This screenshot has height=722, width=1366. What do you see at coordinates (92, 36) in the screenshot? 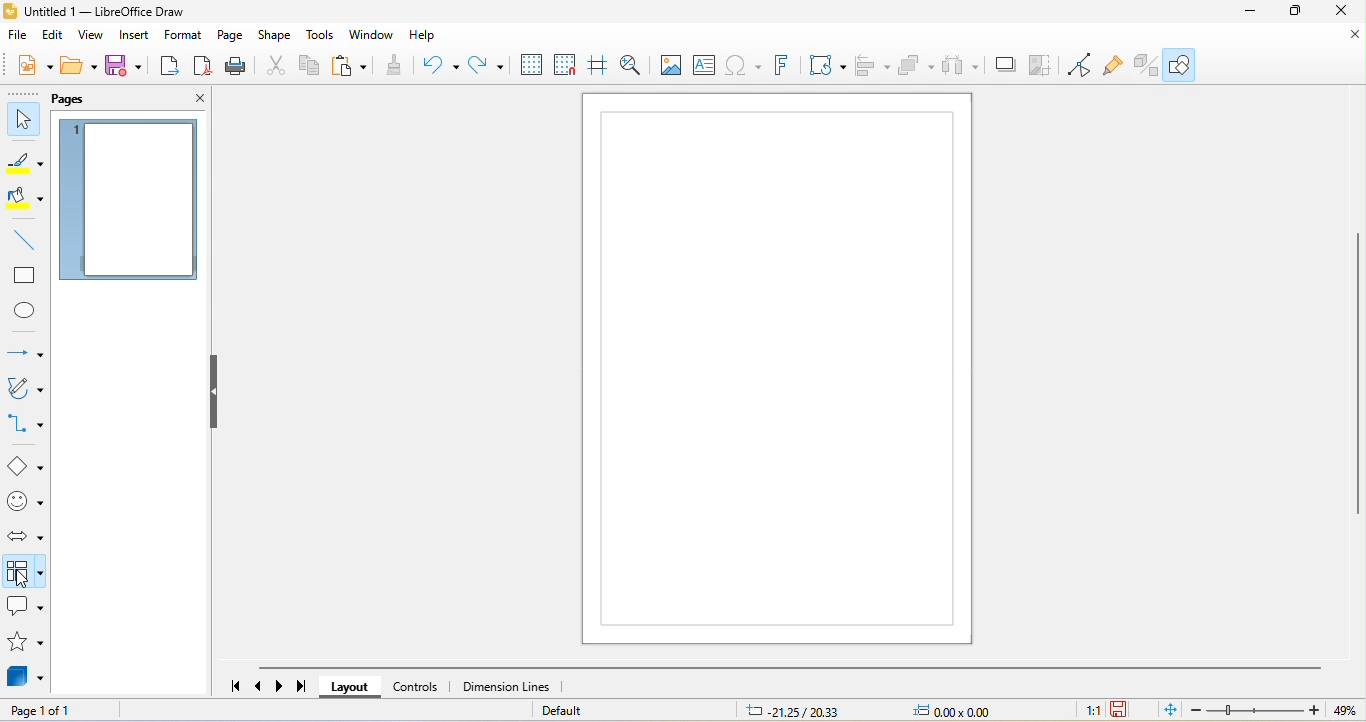
I see `view` at bounding box center [92, 36].